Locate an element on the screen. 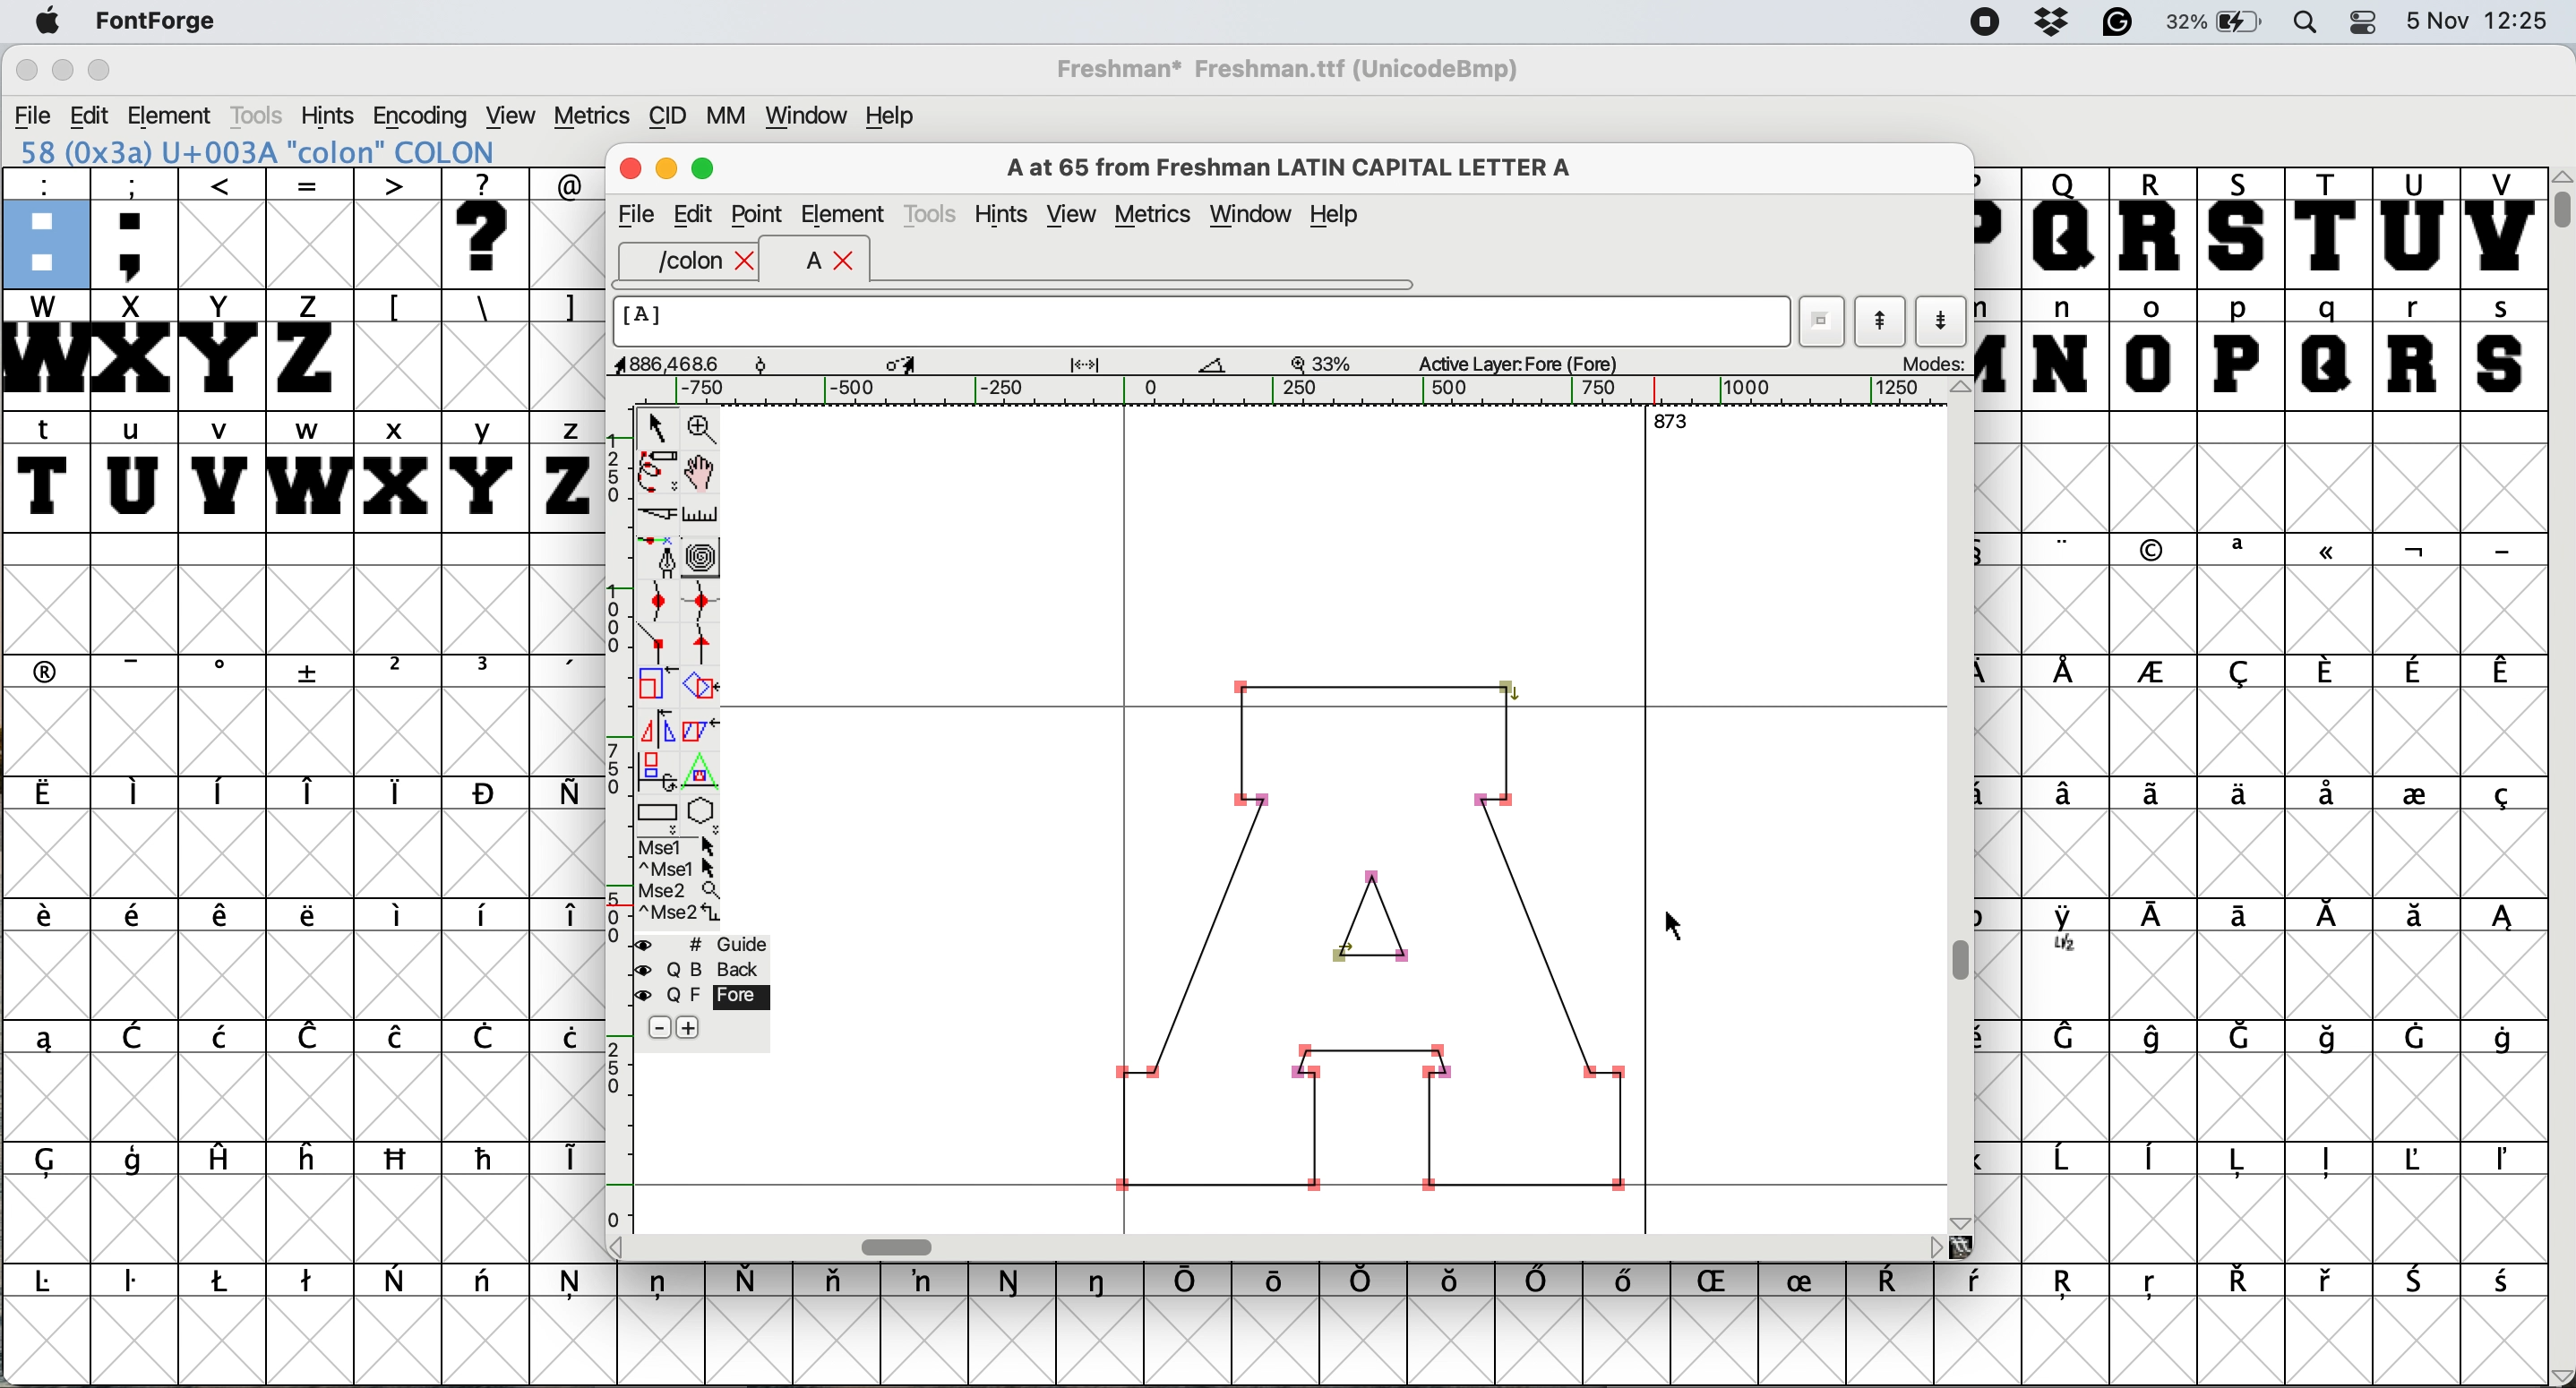 This screenshot has width=2576, height=1388. metrics is located at coordinates (590, 114).